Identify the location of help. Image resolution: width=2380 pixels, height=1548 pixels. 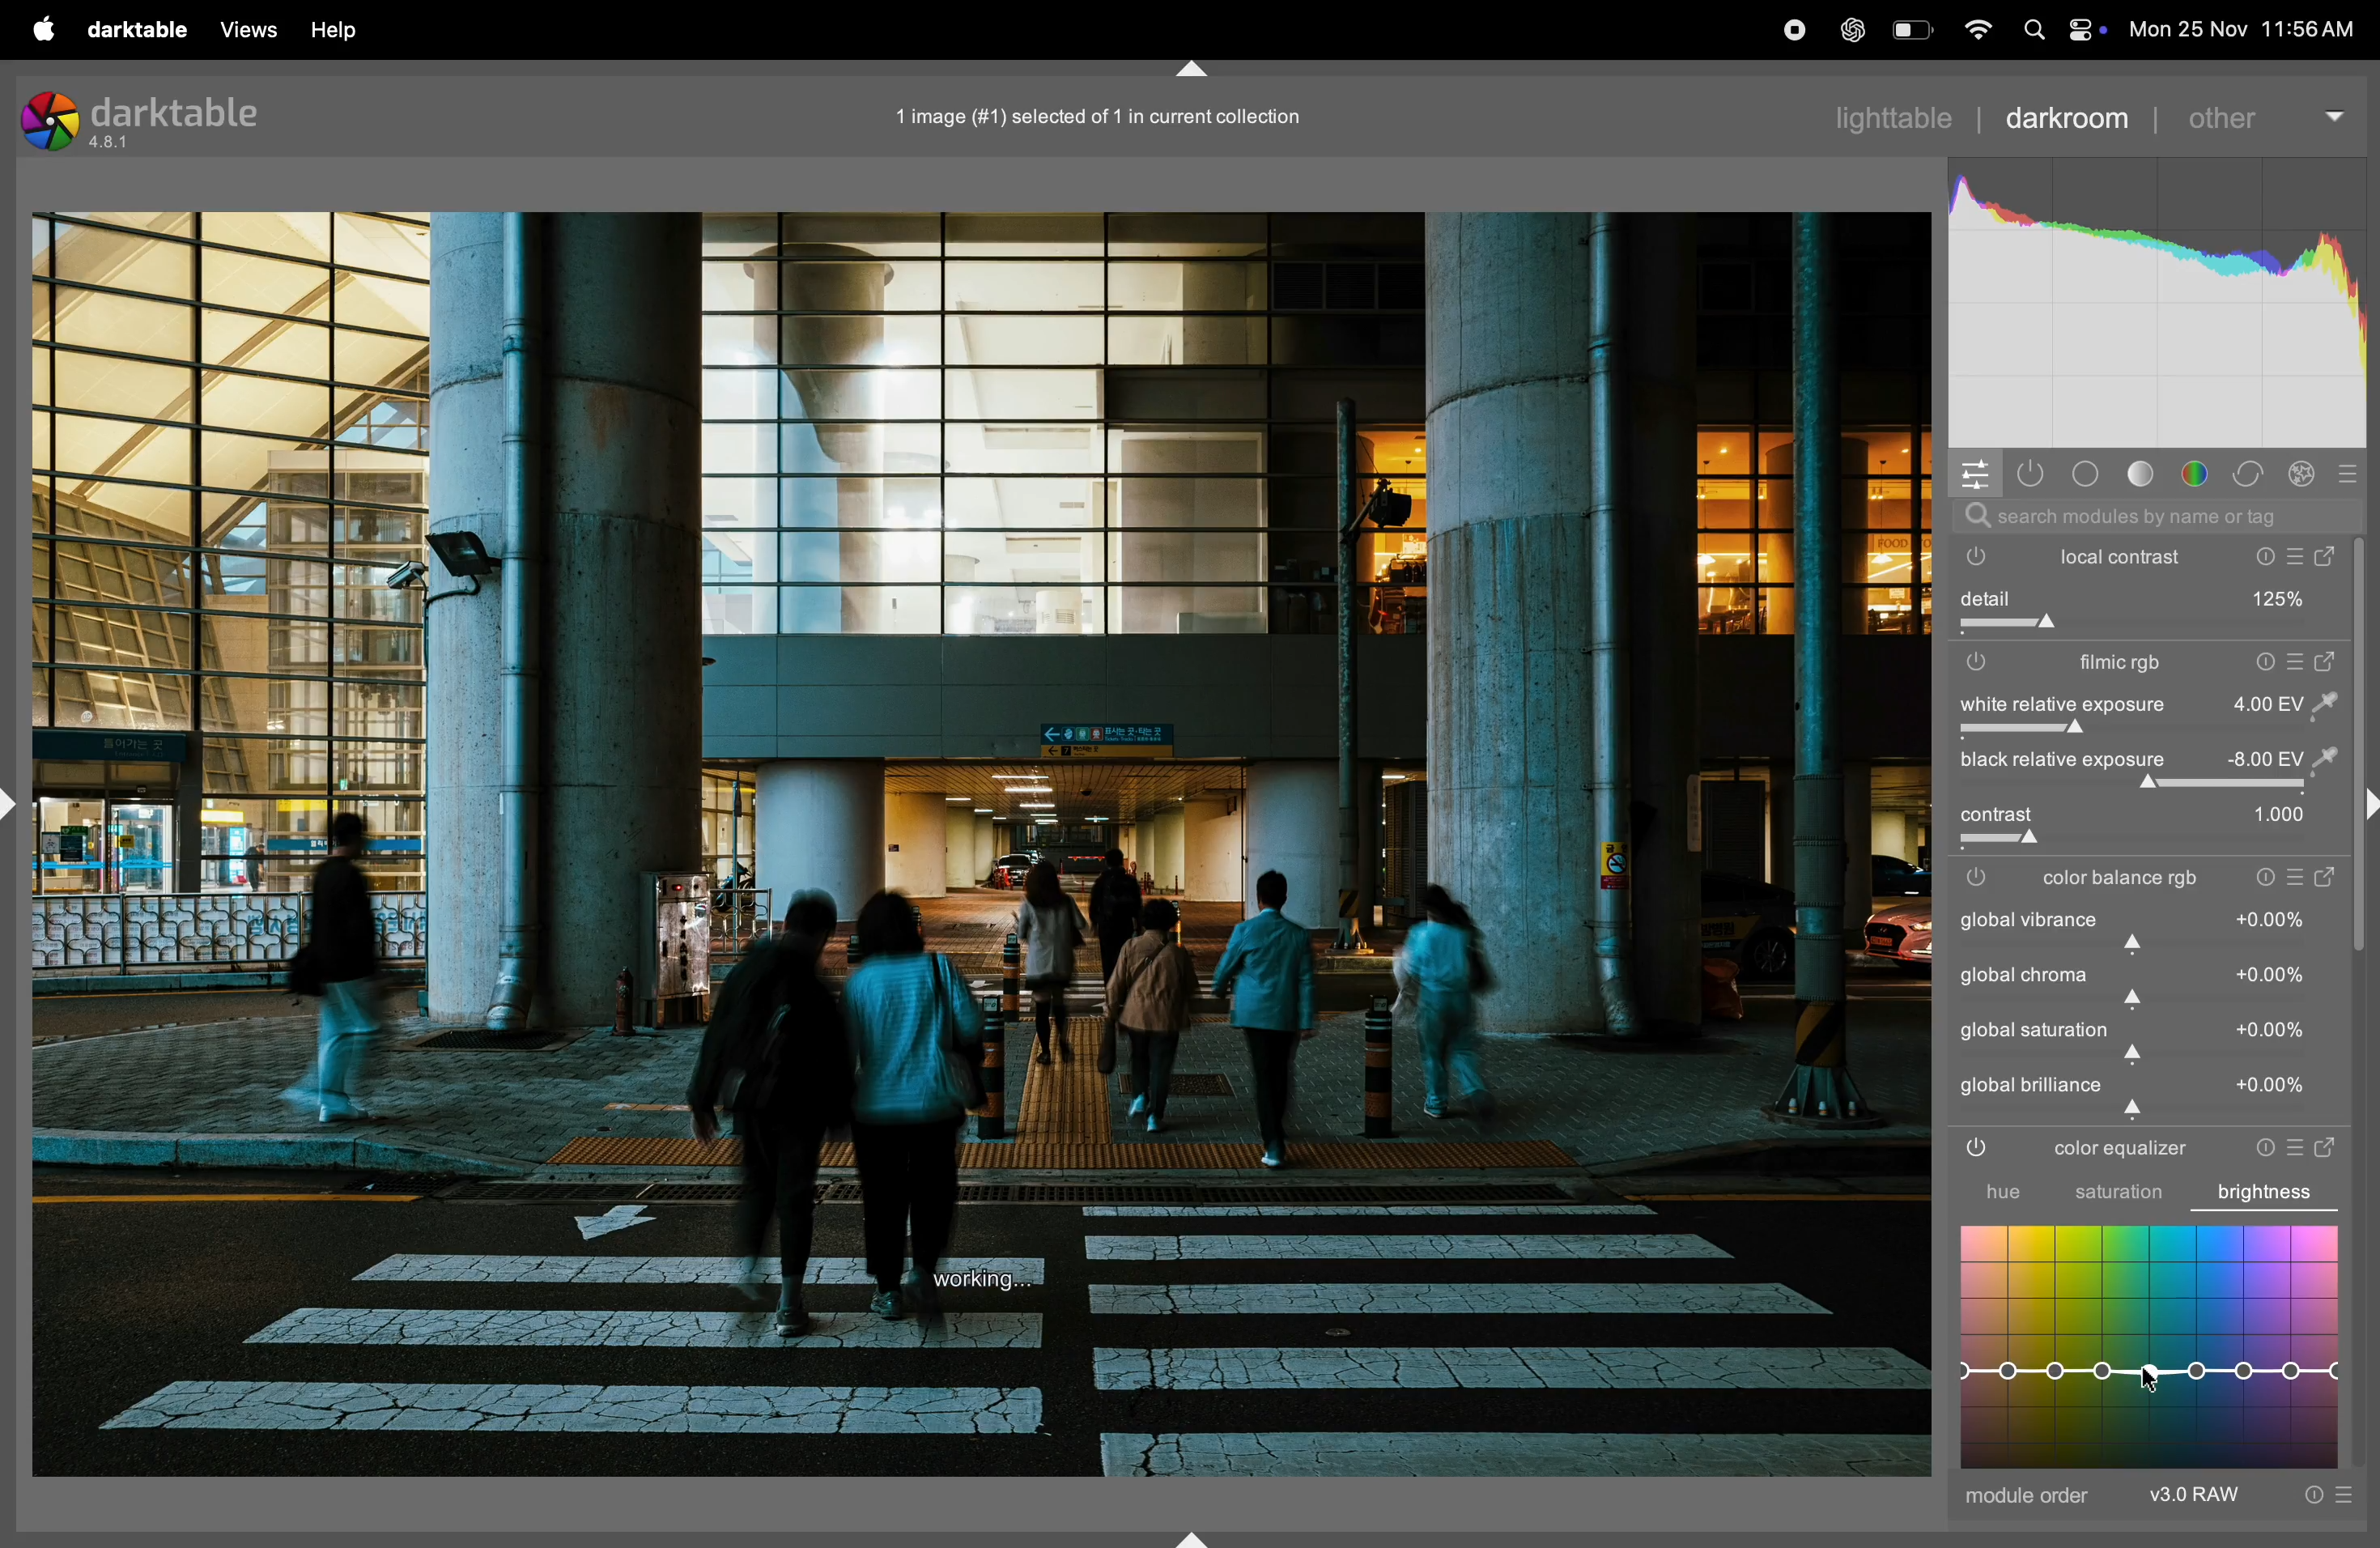
(335, 30).